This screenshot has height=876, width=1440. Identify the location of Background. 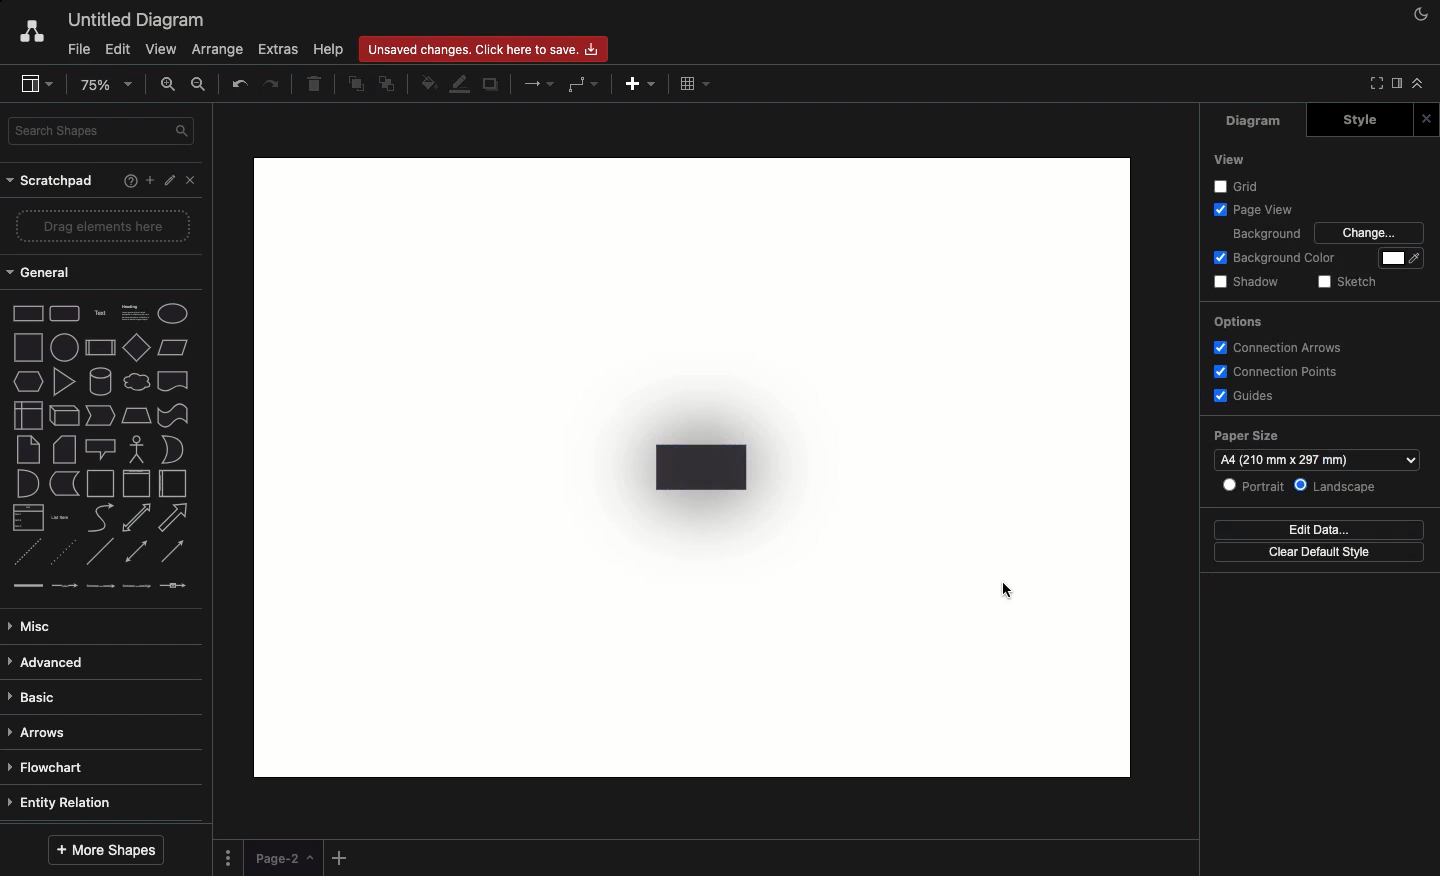
(1266, 234).